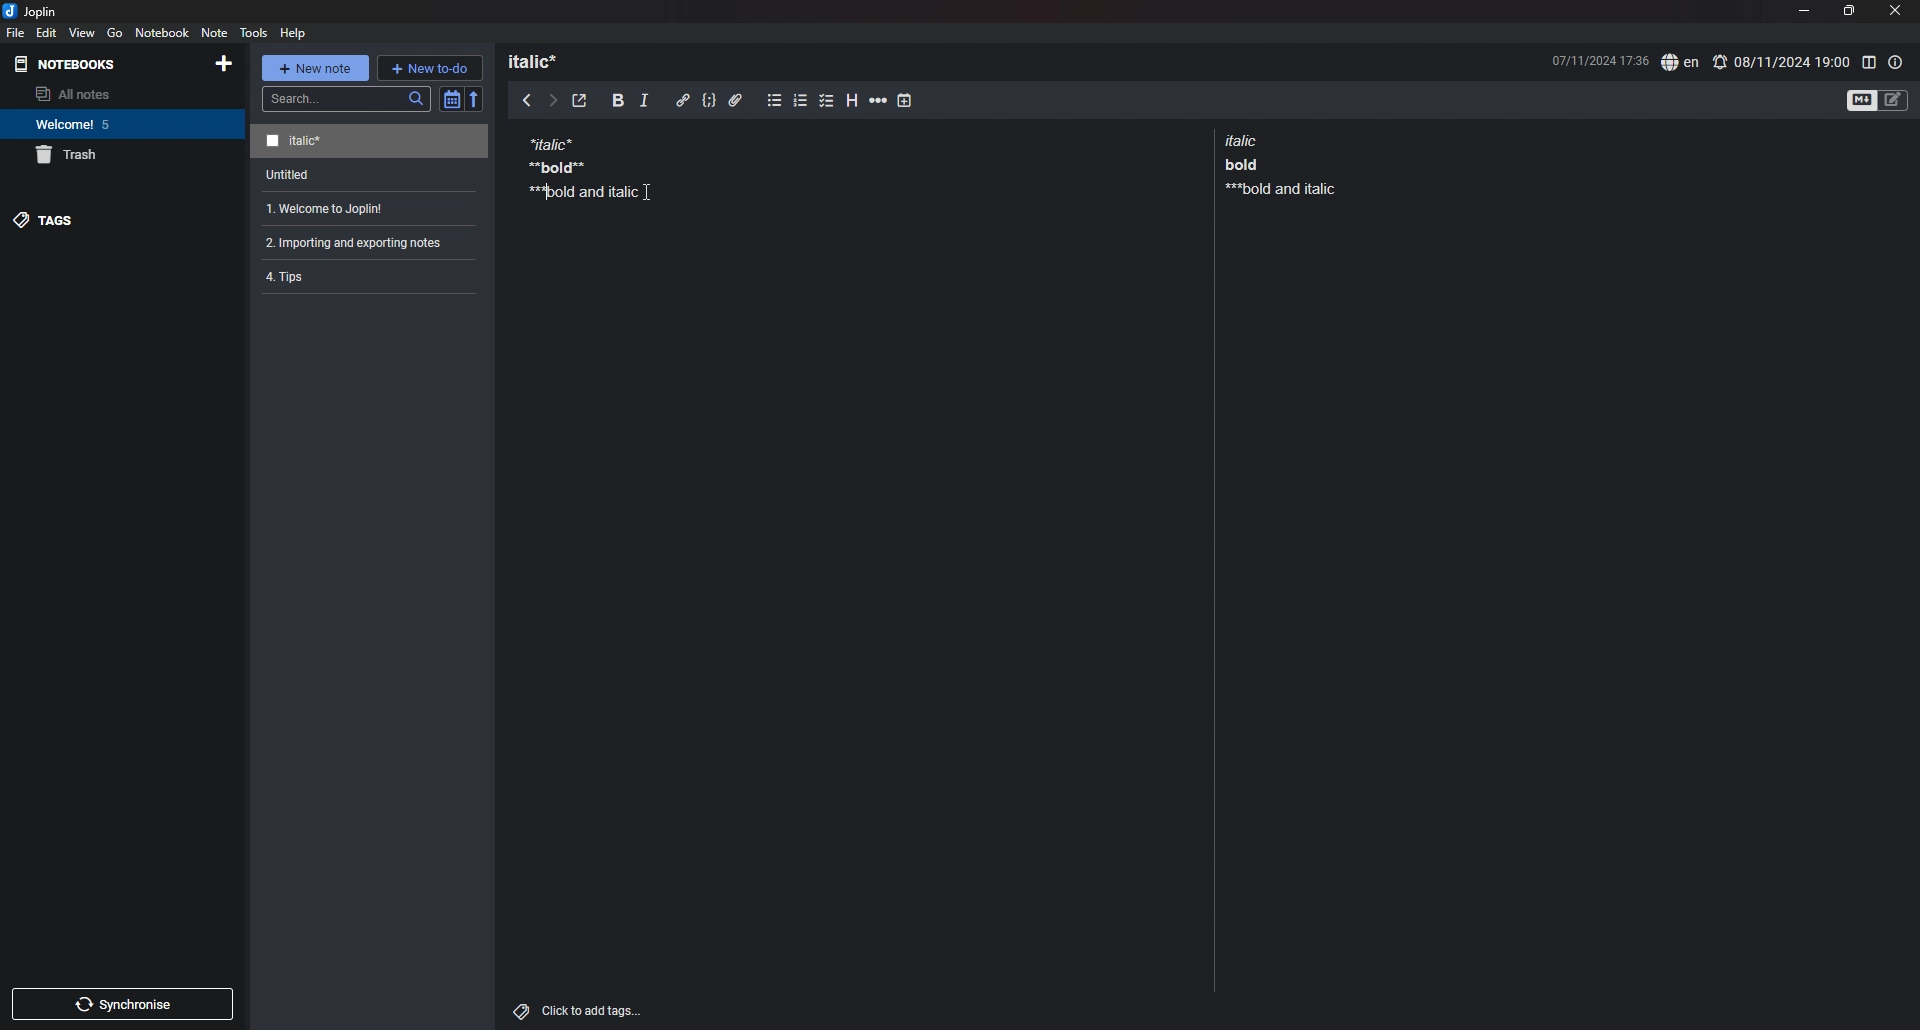 The image size is (1920, 1030). What do you see at coordinates (213, 32) in the screenshot?
I see `note` at bounding box center [213, 32].